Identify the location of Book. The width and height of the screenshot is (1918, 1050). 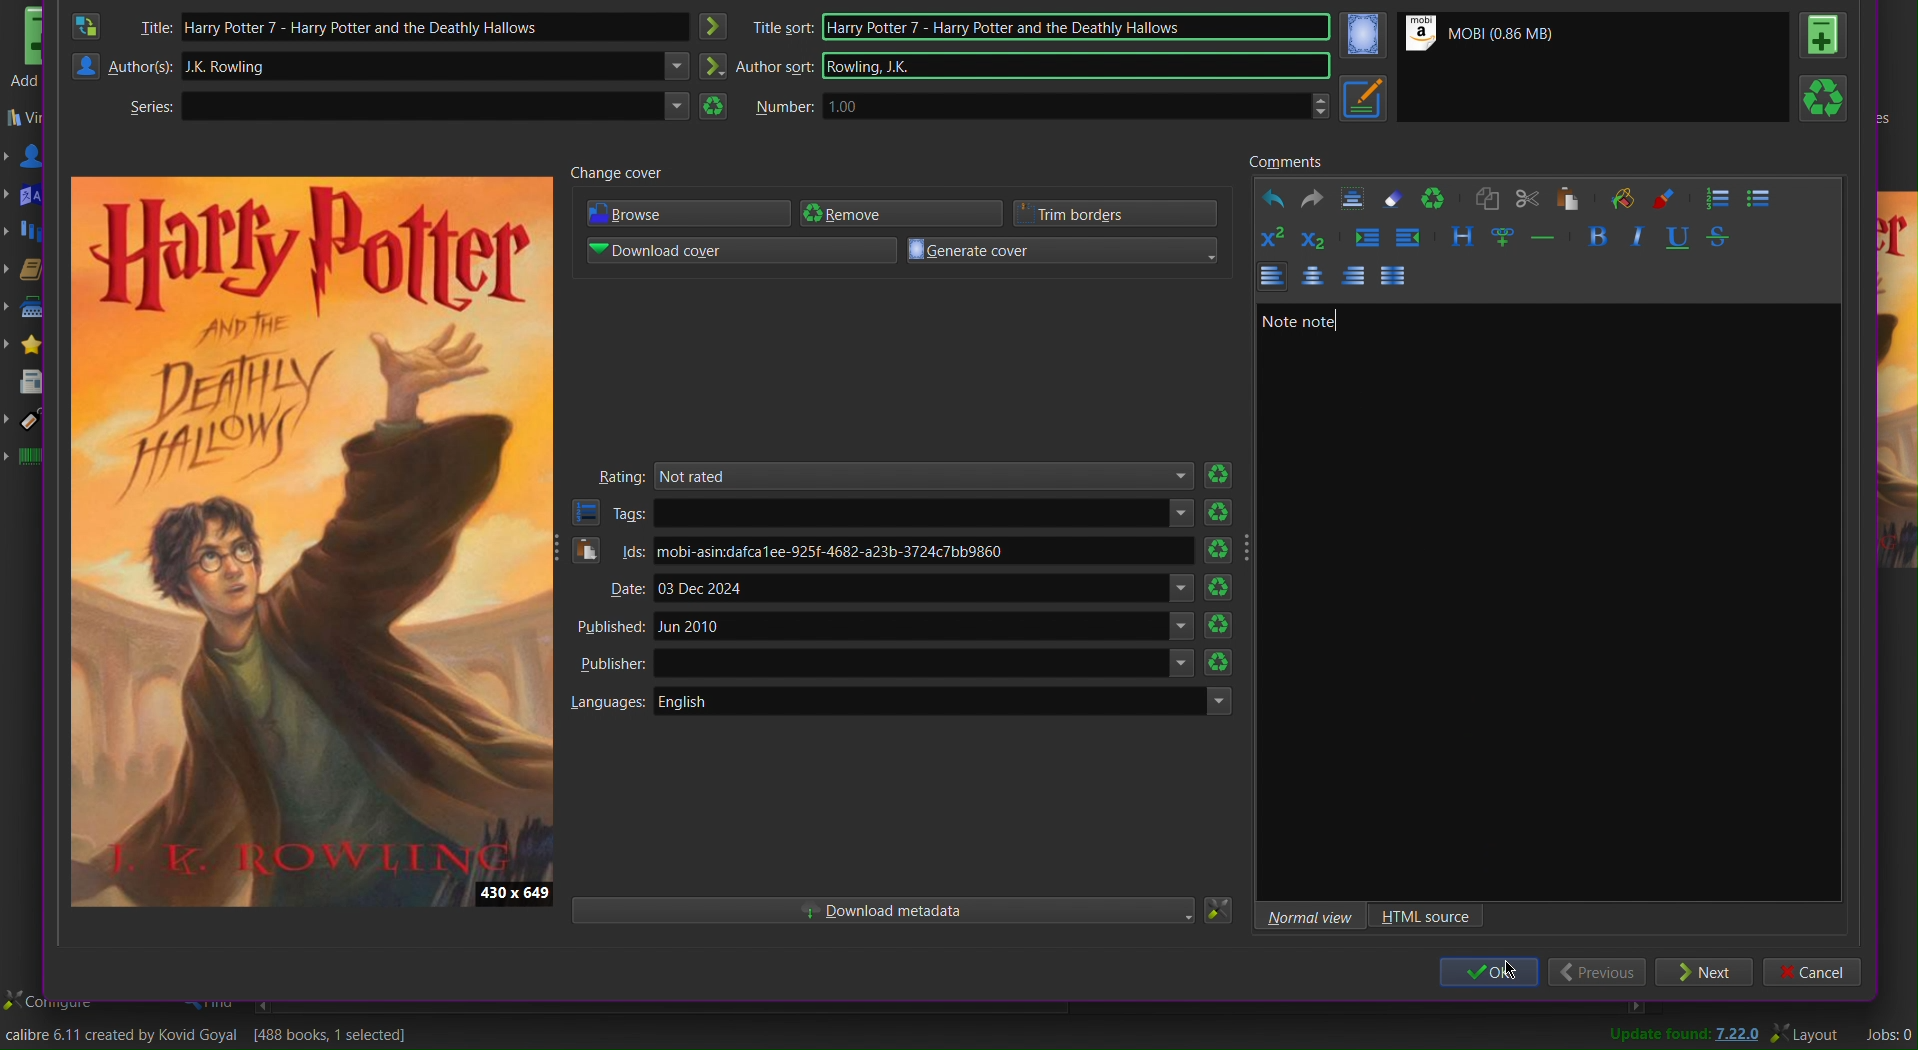
(1825, 34).